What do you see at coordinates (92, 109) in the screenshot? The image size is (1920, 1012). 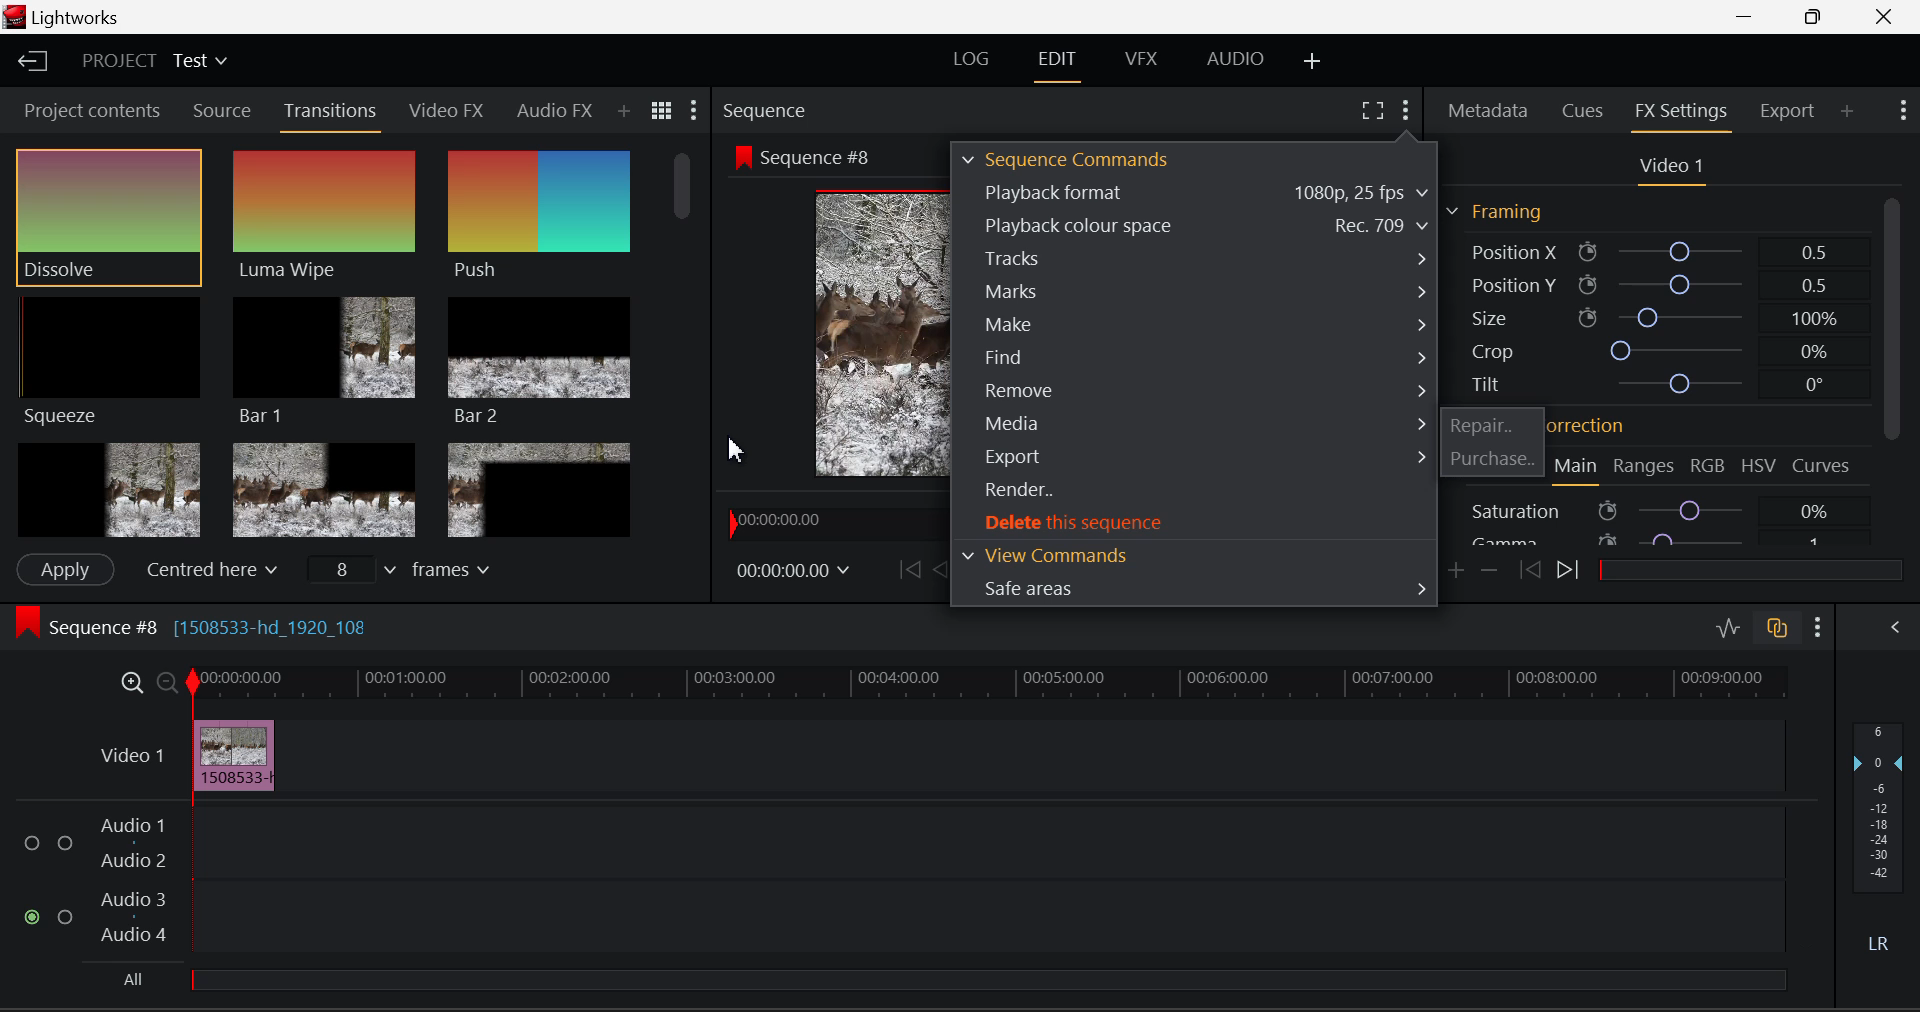 I see `Project contents` at bounding box center [92, 109].